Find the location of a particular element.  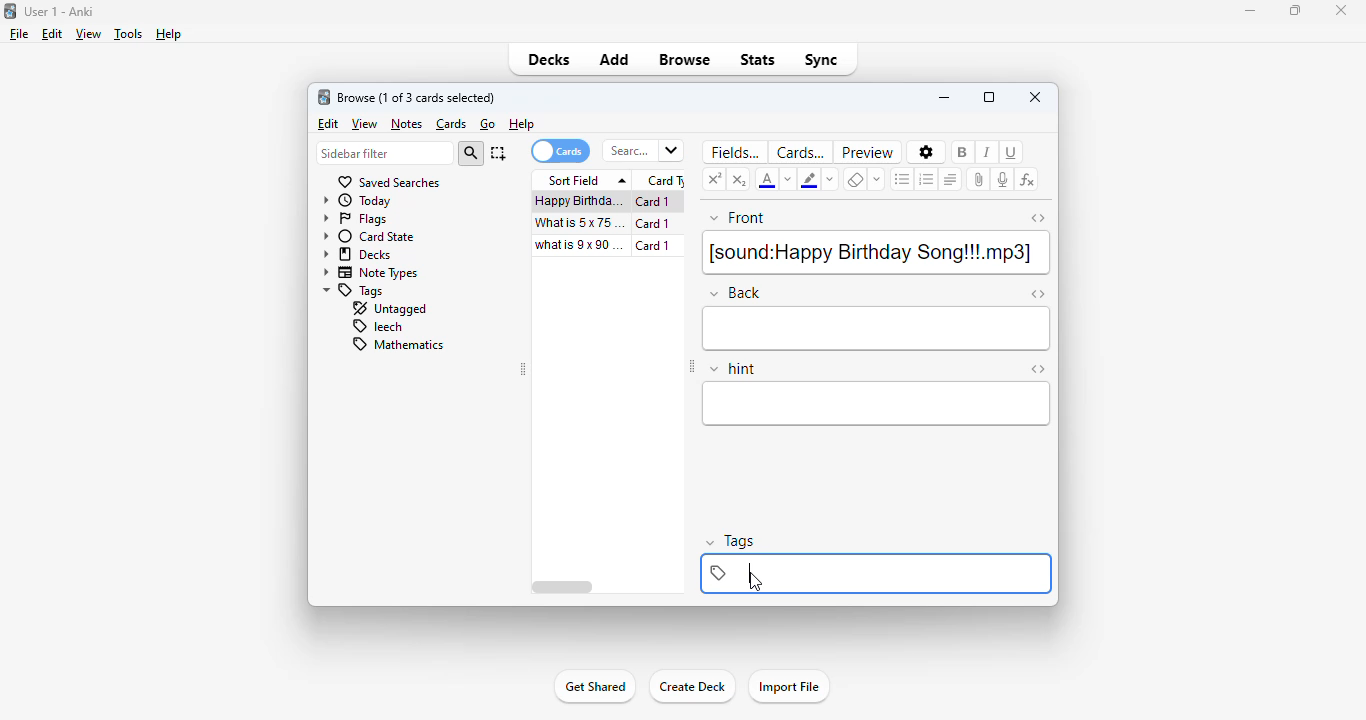

card 1 is located at coordinates (658, 246).